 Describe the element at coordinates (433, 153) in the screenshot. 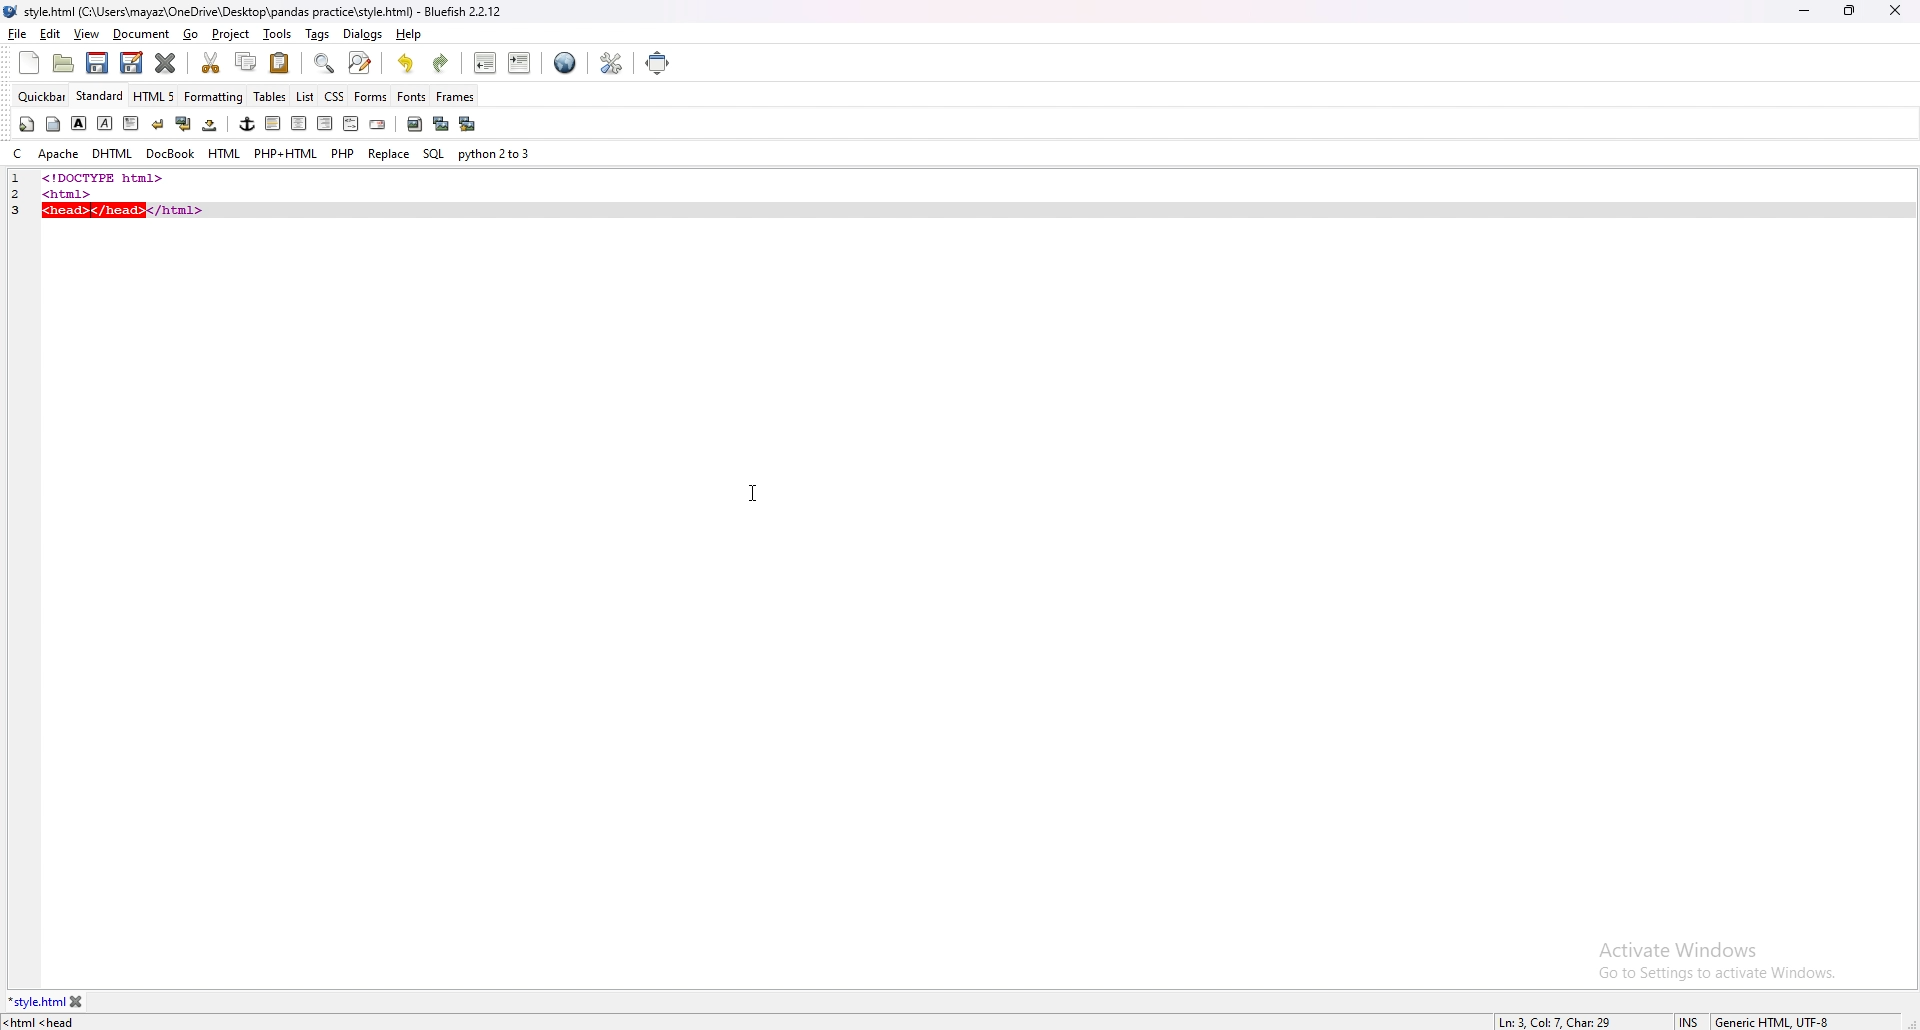

I see `sql` at that location.